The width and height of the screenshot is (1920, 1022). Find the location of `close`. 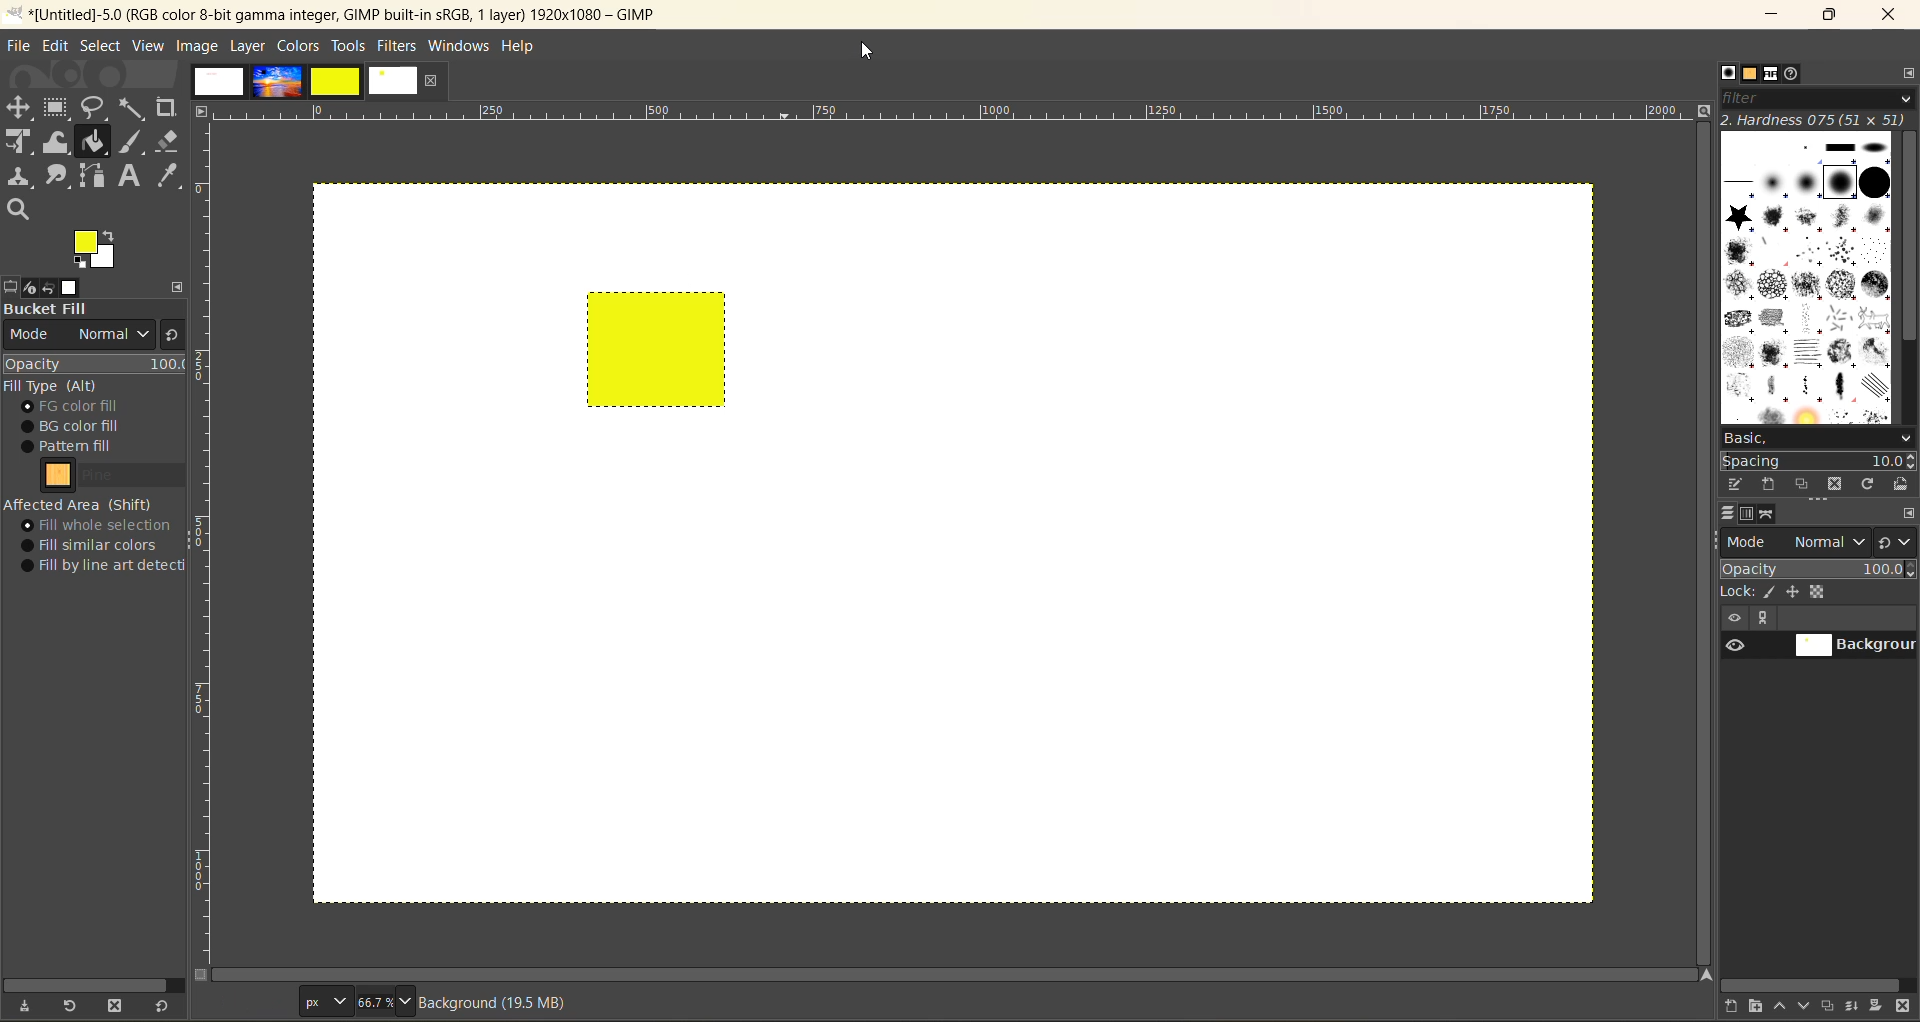

close is located at coordinates (432, 83).